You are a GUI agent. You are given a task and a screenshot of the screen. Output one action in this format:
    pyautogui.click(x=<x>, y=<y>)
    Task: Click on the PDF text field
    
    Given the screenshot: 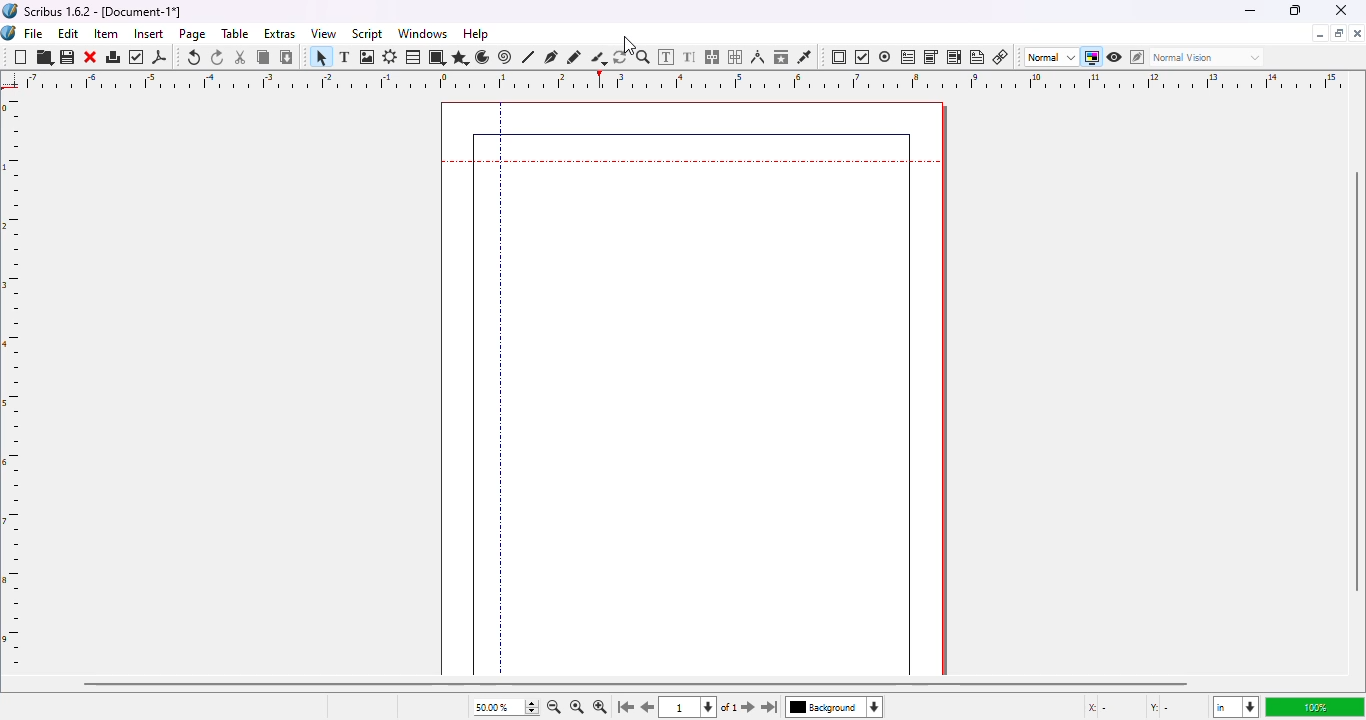 What is the action you would take?
    pyautogui.click(x=908, y=56)
    